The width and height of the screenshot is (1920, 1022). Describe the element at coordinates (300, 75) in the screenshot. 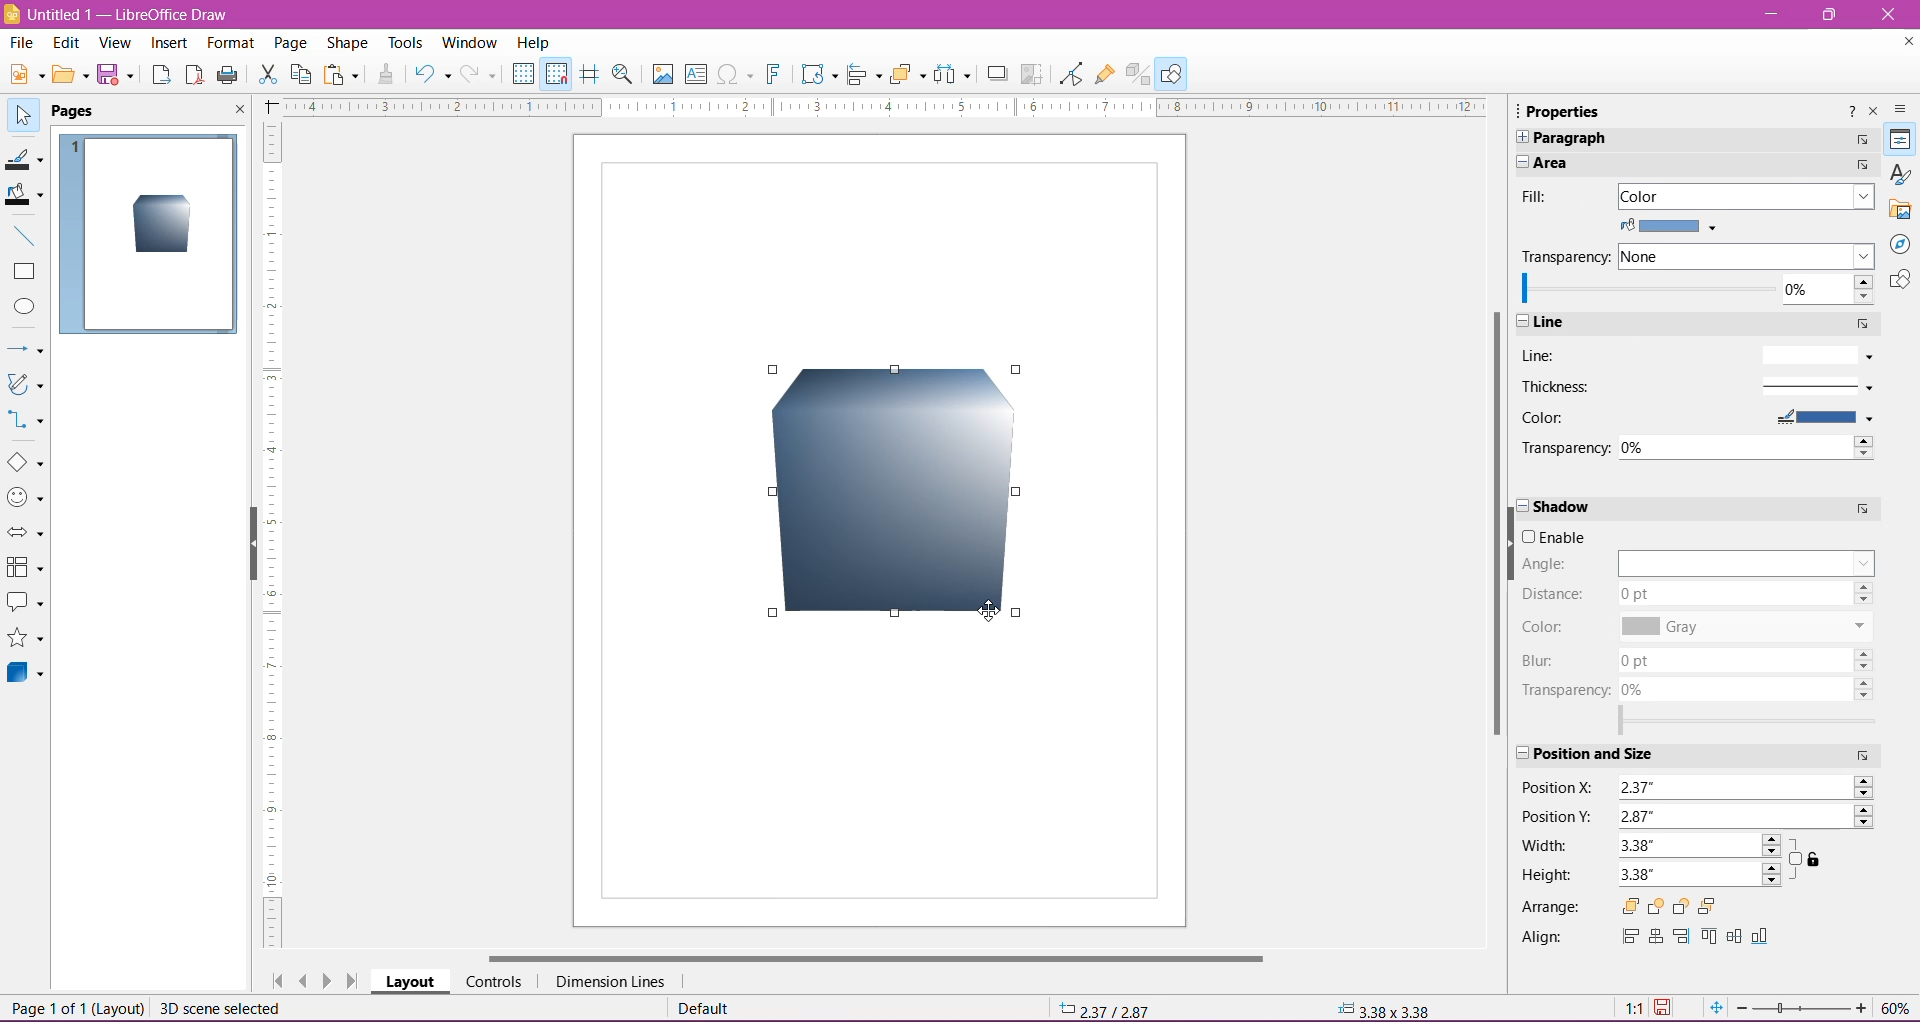

I see `Copy` at that location.